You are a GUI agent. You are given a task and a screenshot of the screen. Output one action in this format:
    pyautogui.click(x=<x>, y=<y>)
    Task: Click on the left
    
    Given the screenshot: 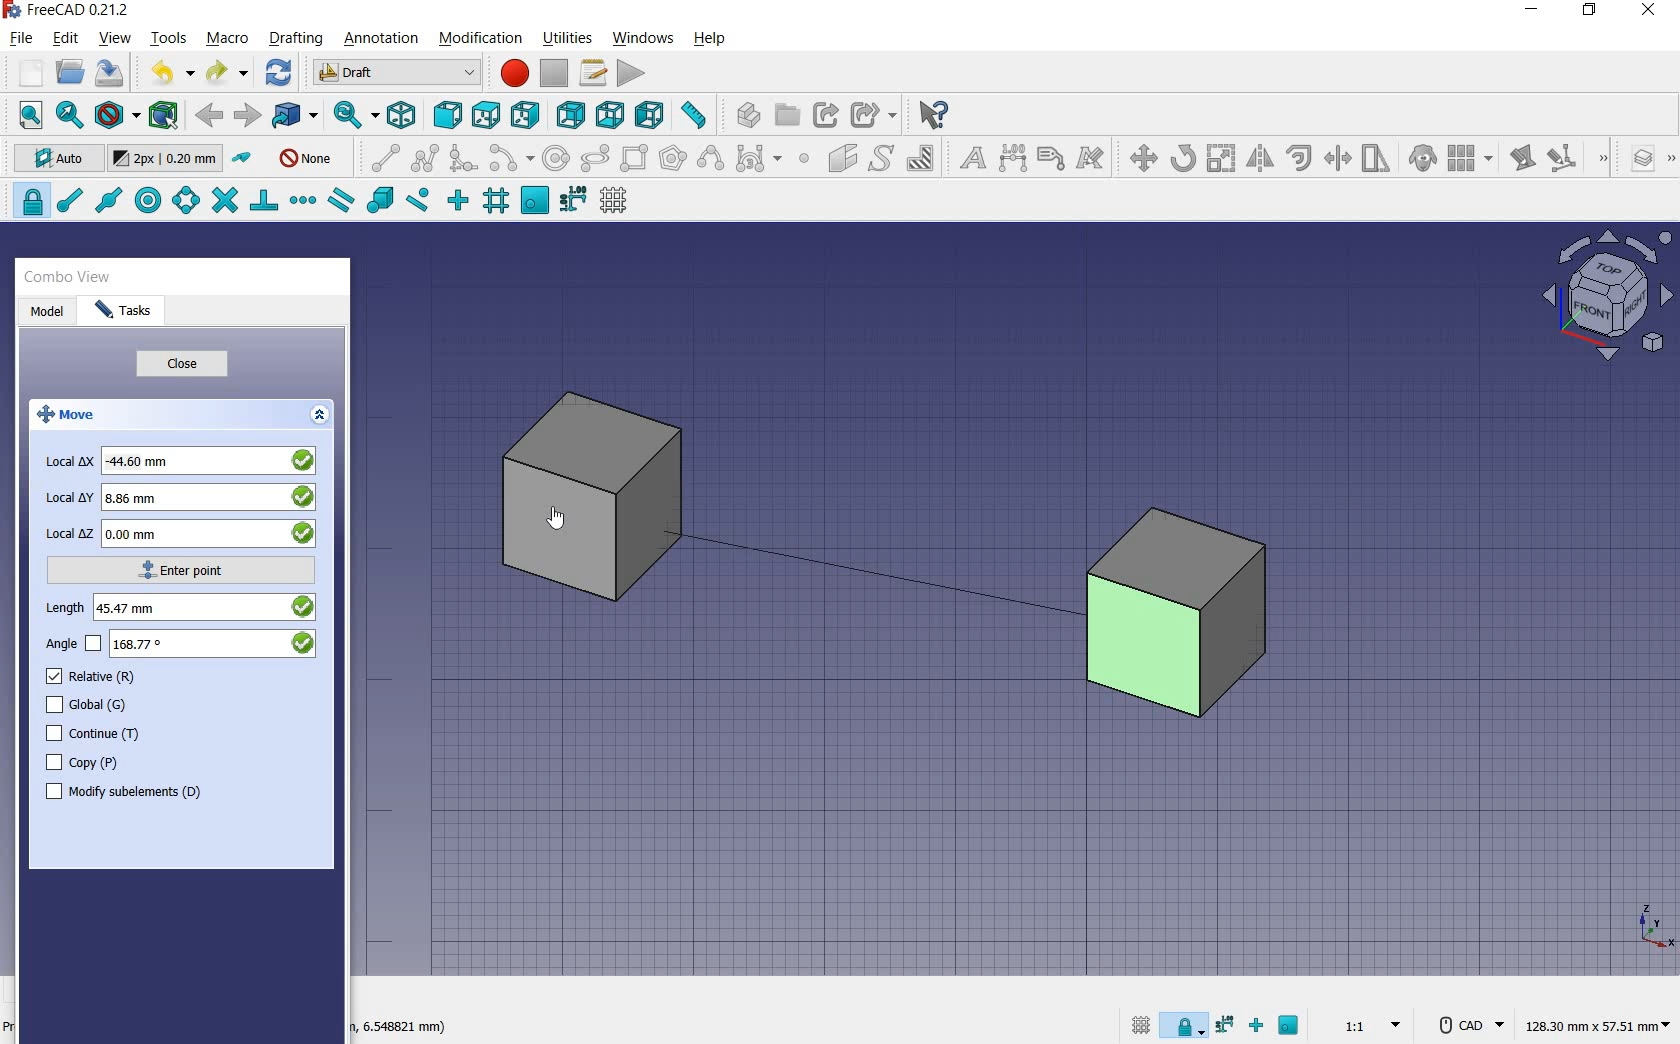 What is the action you would take?
    pyautogui.click(x=652, y=116)
    